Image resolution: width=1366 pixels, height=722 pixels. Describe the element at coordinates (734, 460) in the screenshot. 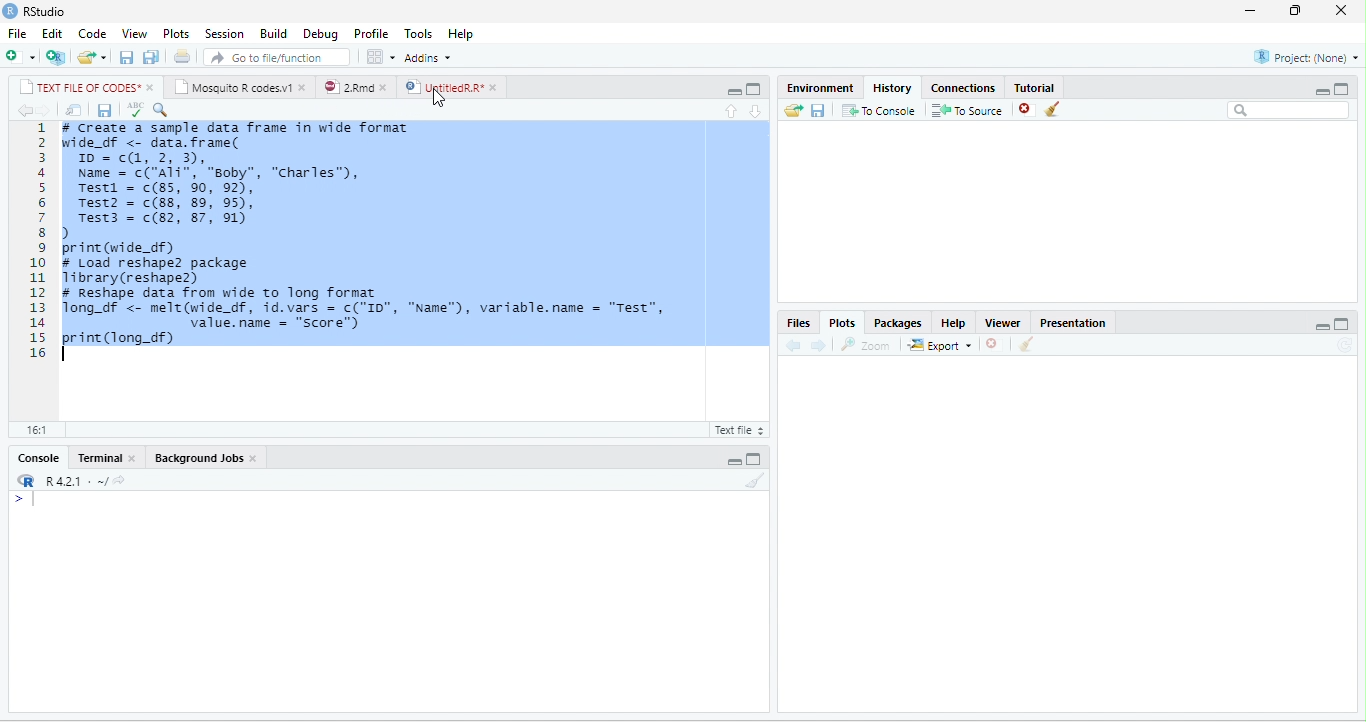

I see `minimize` at that location.